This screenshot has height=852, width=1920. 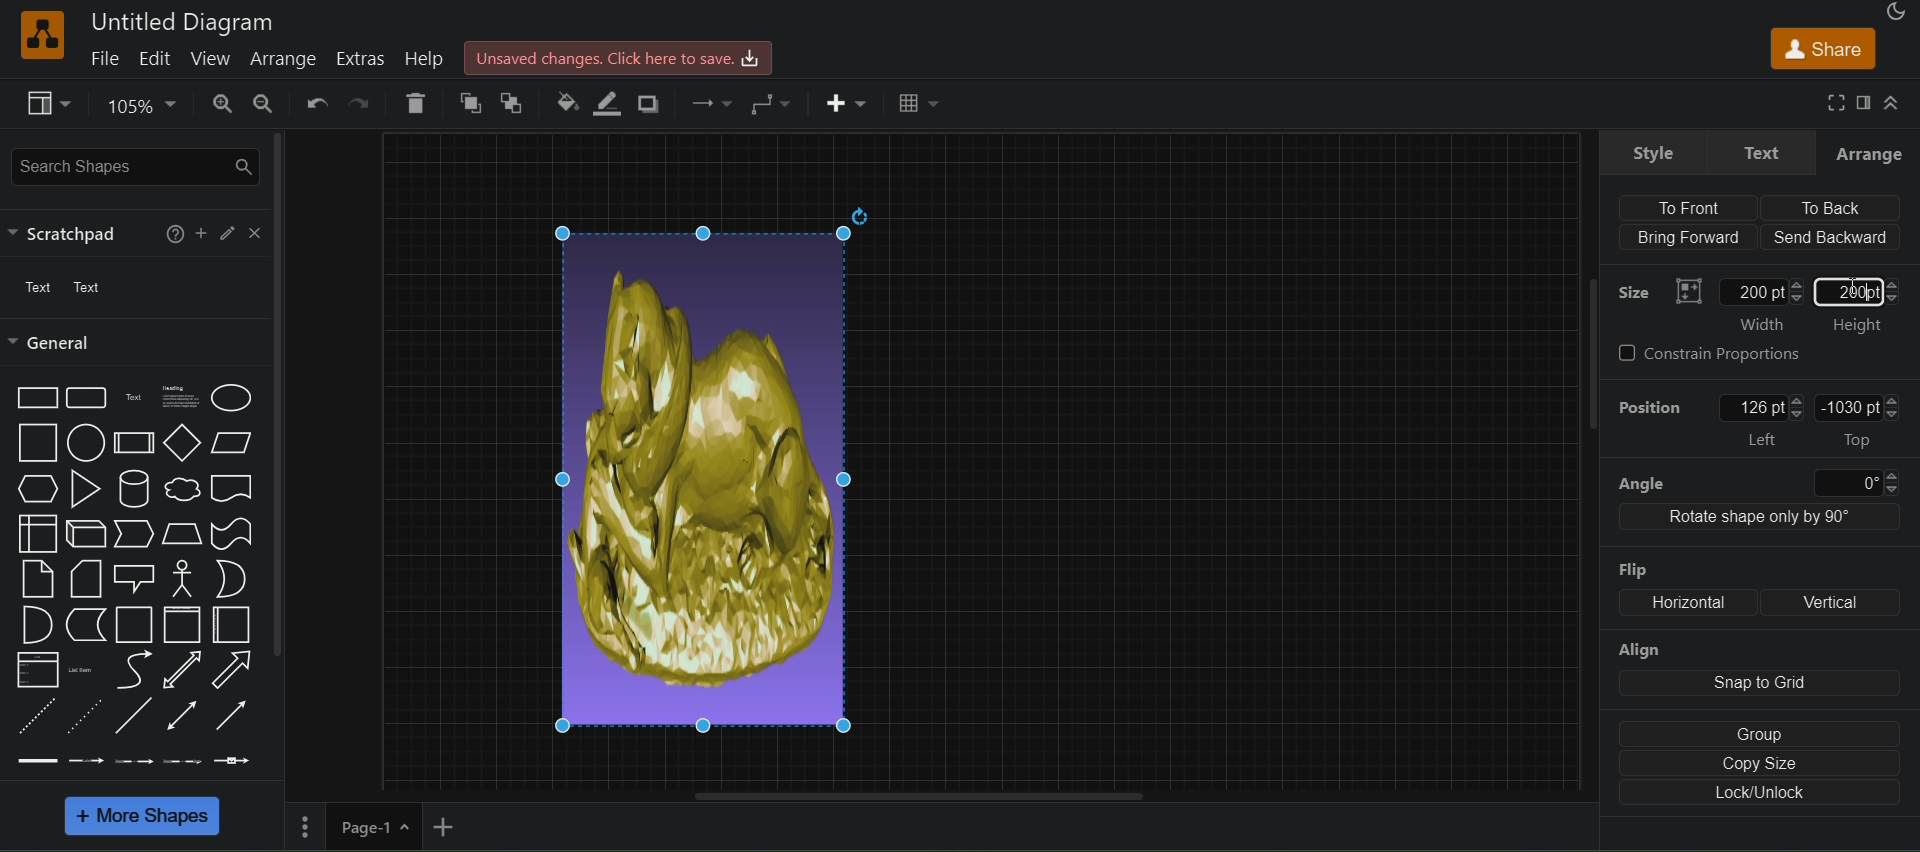 What do you see at coordinates (136, 107) in the screenshot?
I see `zoom` at bounding box center [136, 107].